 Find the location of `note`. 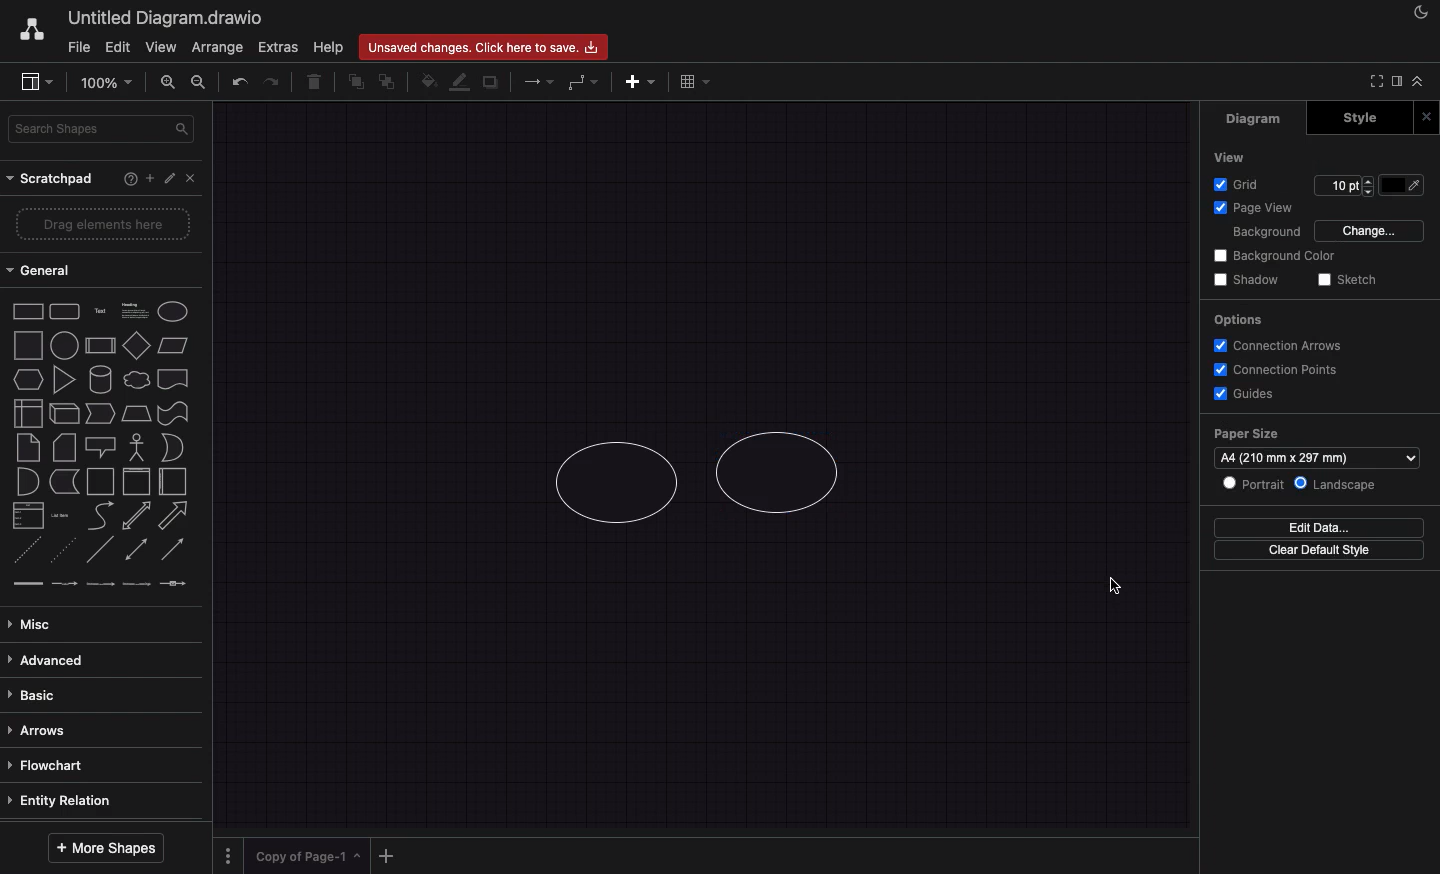

note is located at coordinates (30, 447).